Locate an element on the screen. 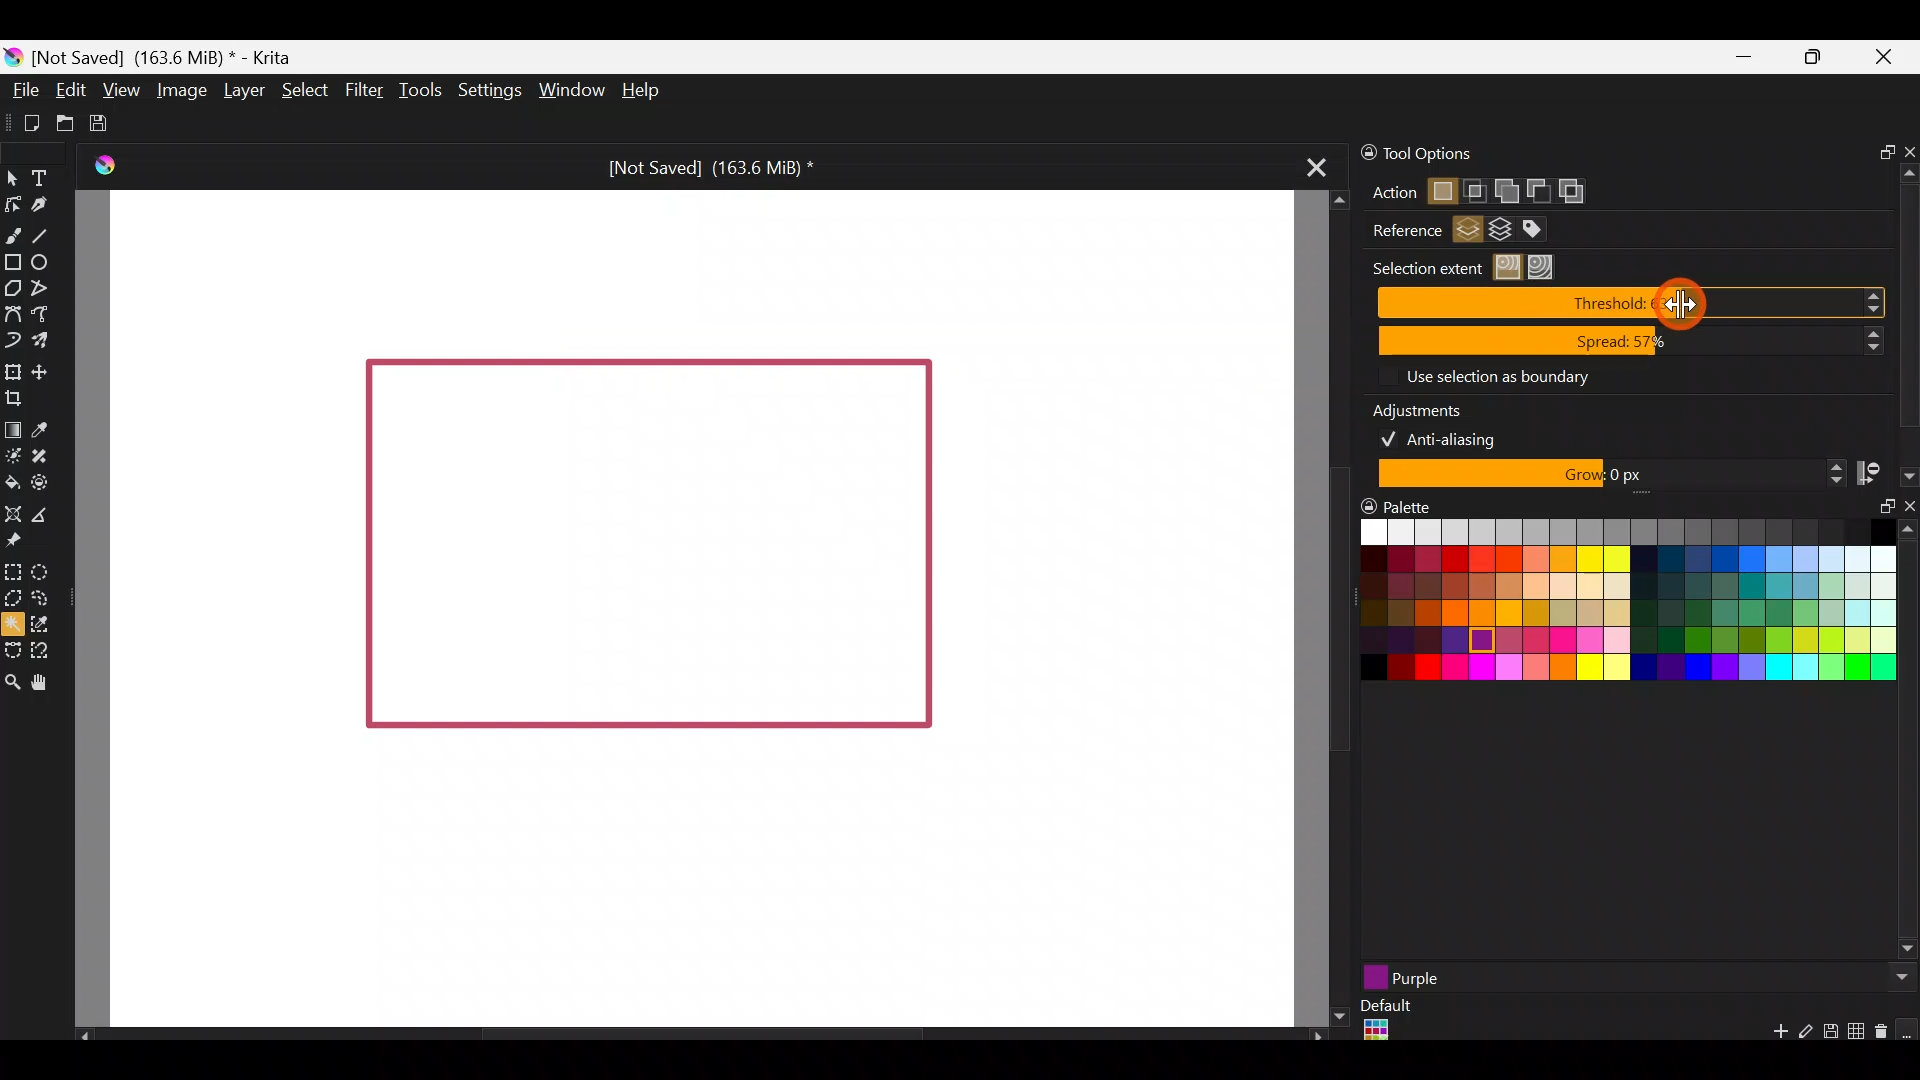  Action is located at coordinates (1385, 193).